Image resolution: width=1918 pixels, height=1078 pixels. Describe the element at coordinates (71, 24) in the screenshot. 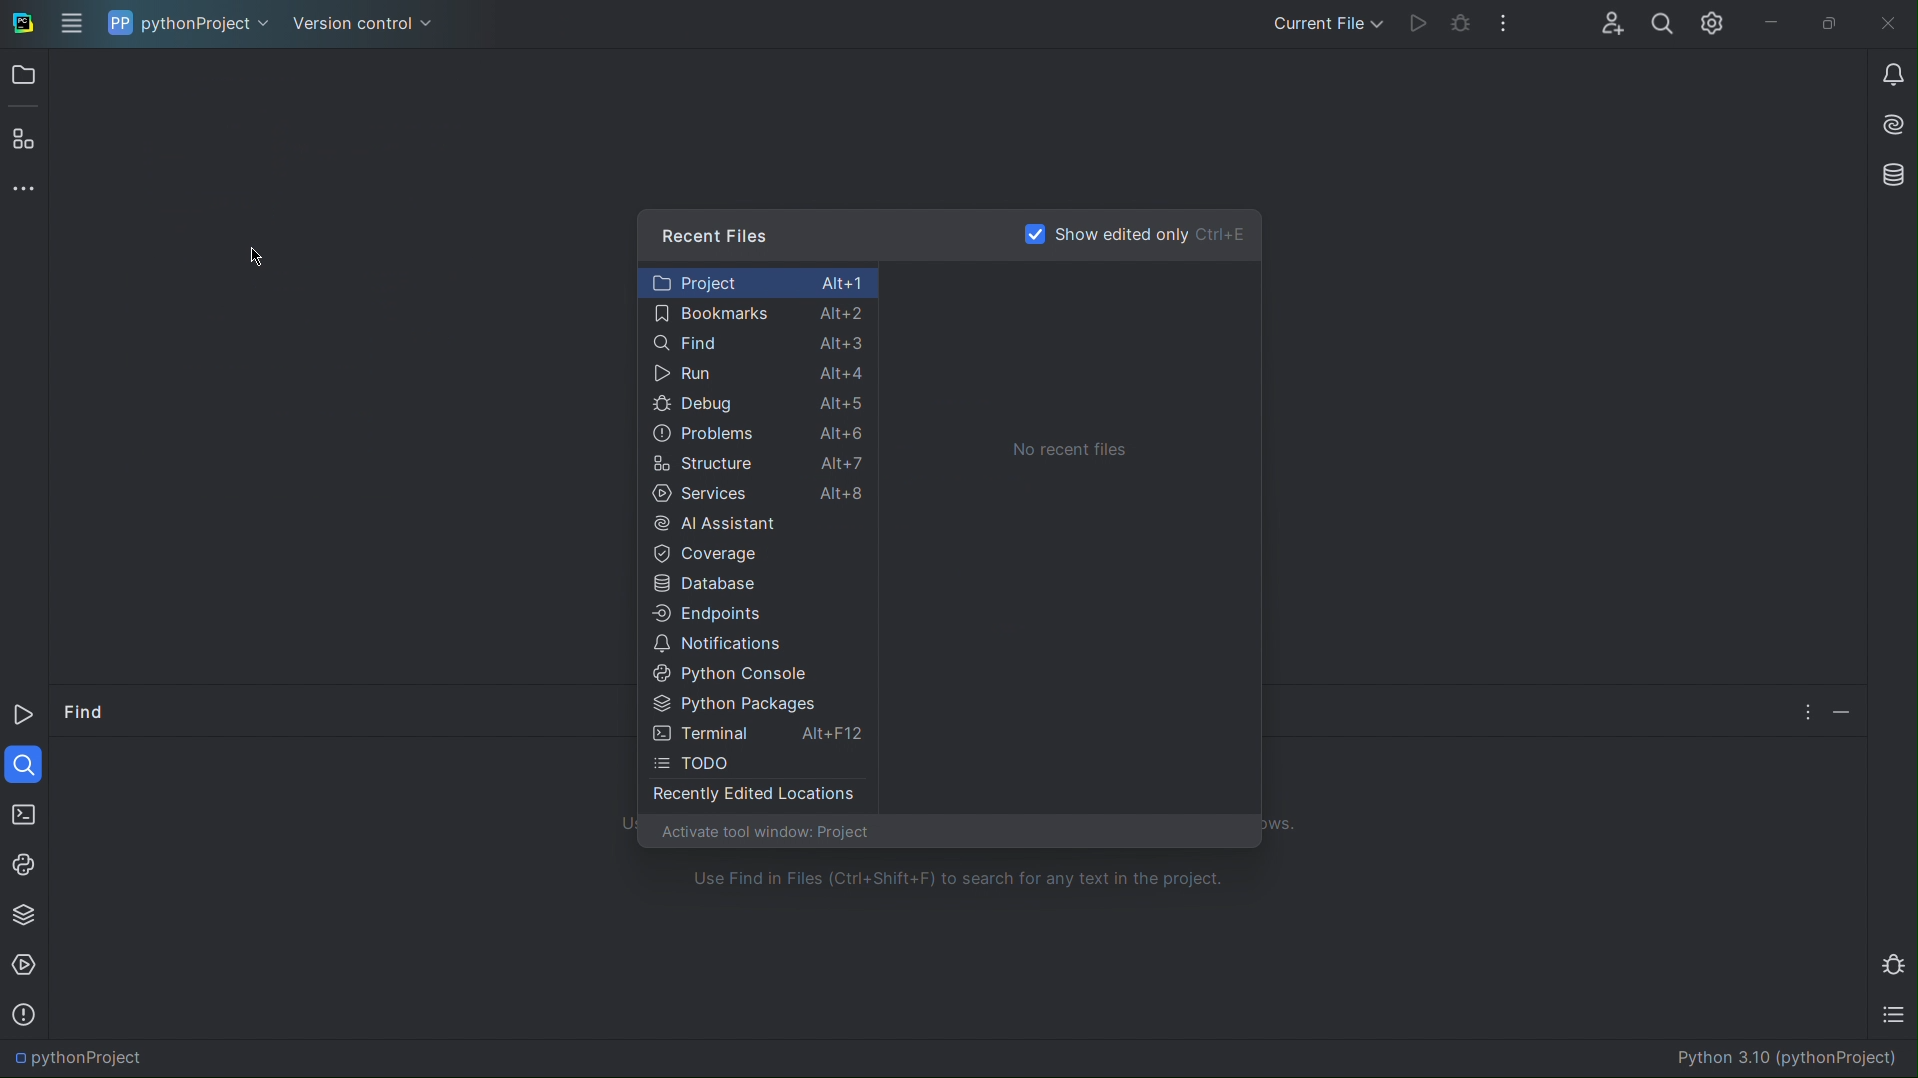

I see `File ` at that location.